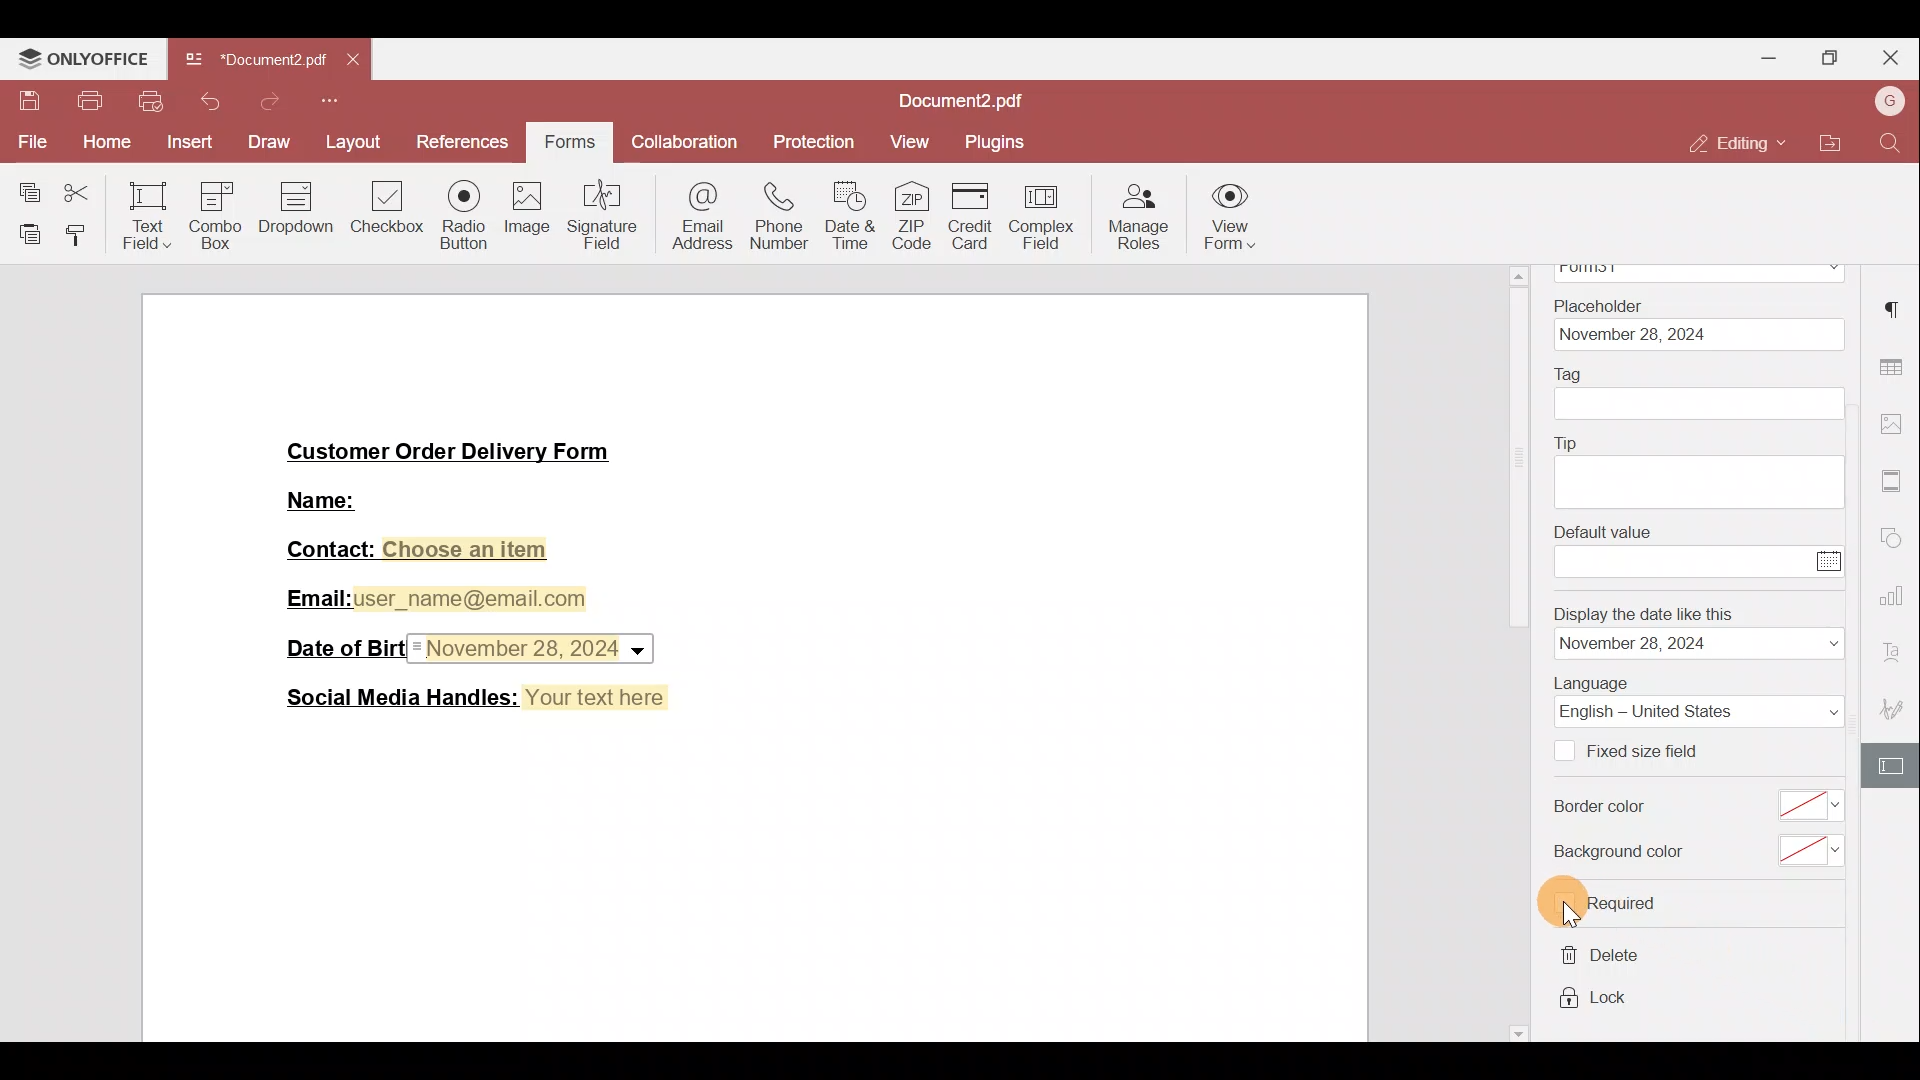 This screenshot has width=1920, height=1080. I want to click on Paragraph settings, so click(1897, 308).